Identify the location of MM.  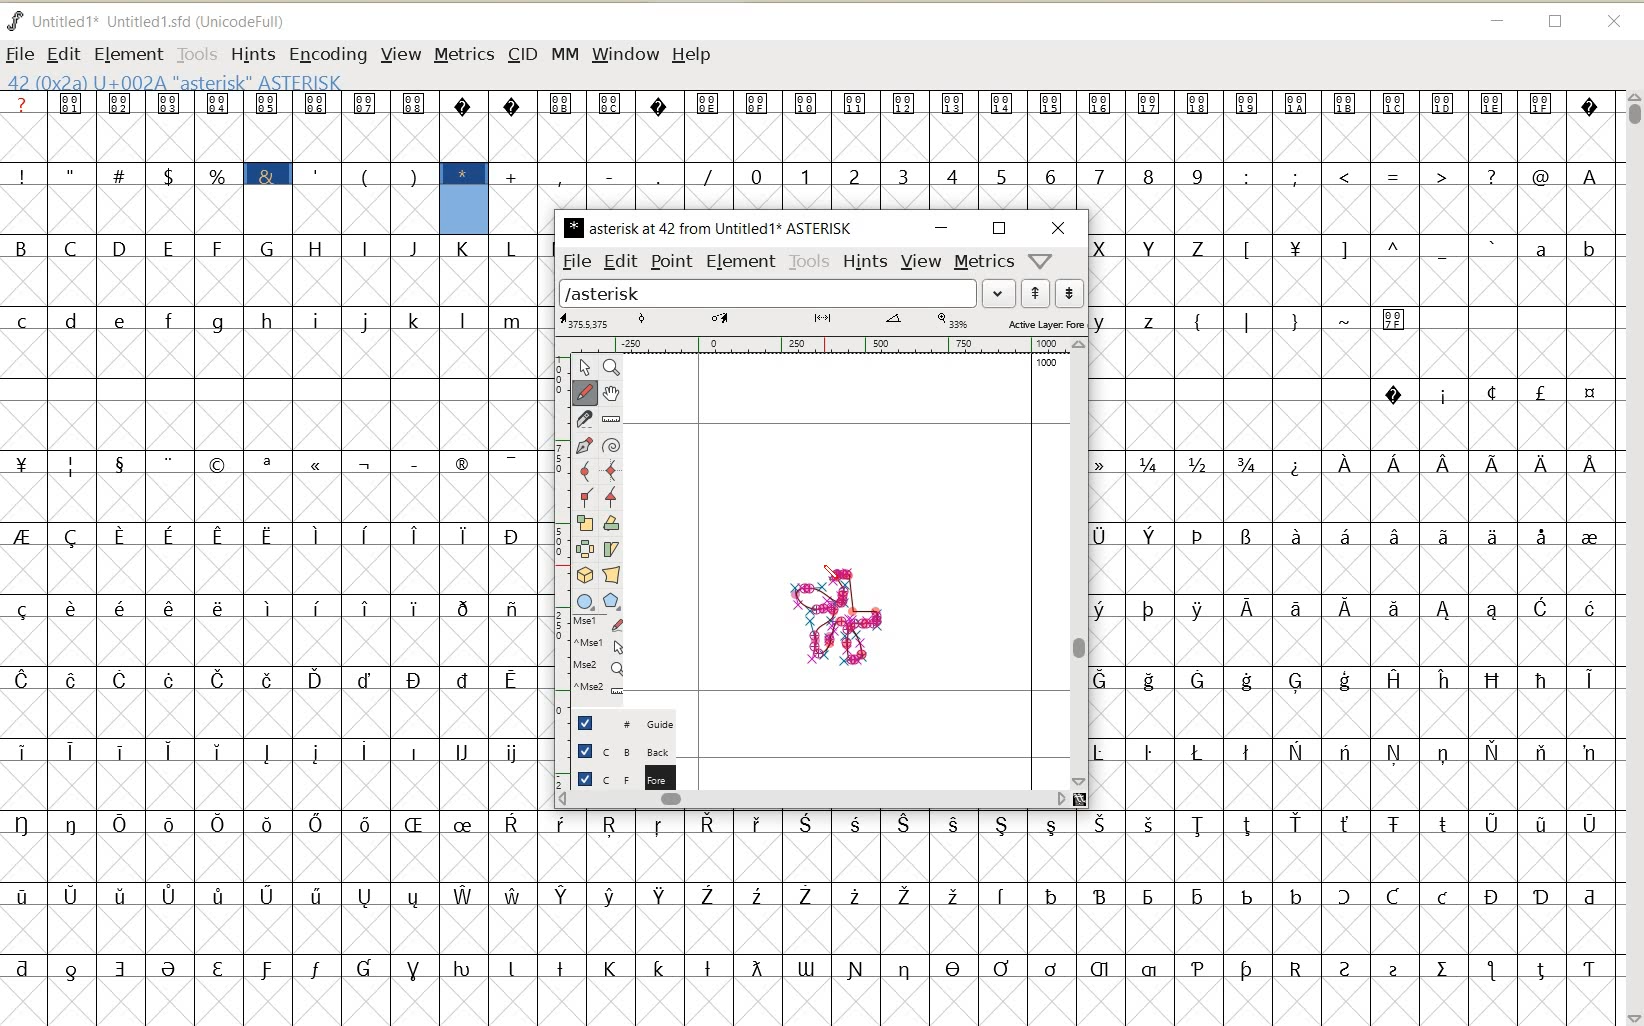
(564, 56).